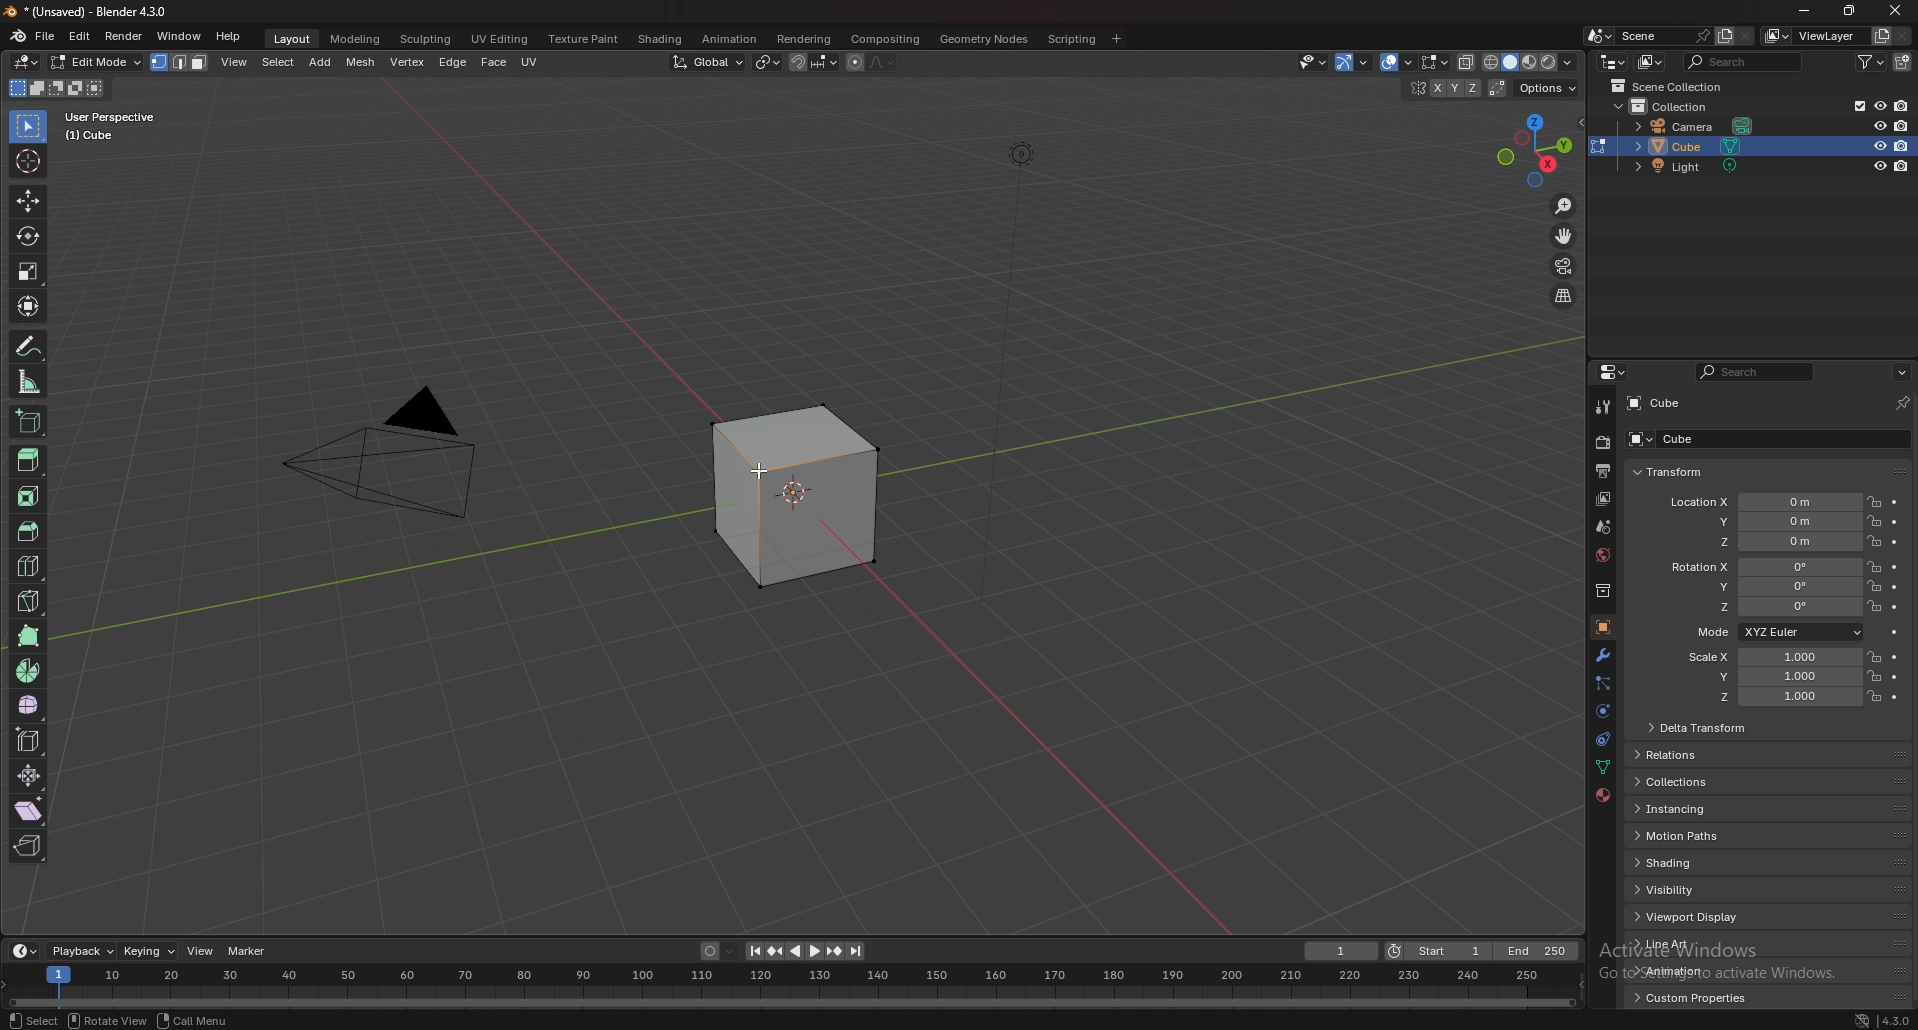 This screenshot has width=1918, height=1030. Describe the element at coordinates (1904, 62) in the screenshot. I see `new collection` at that location.